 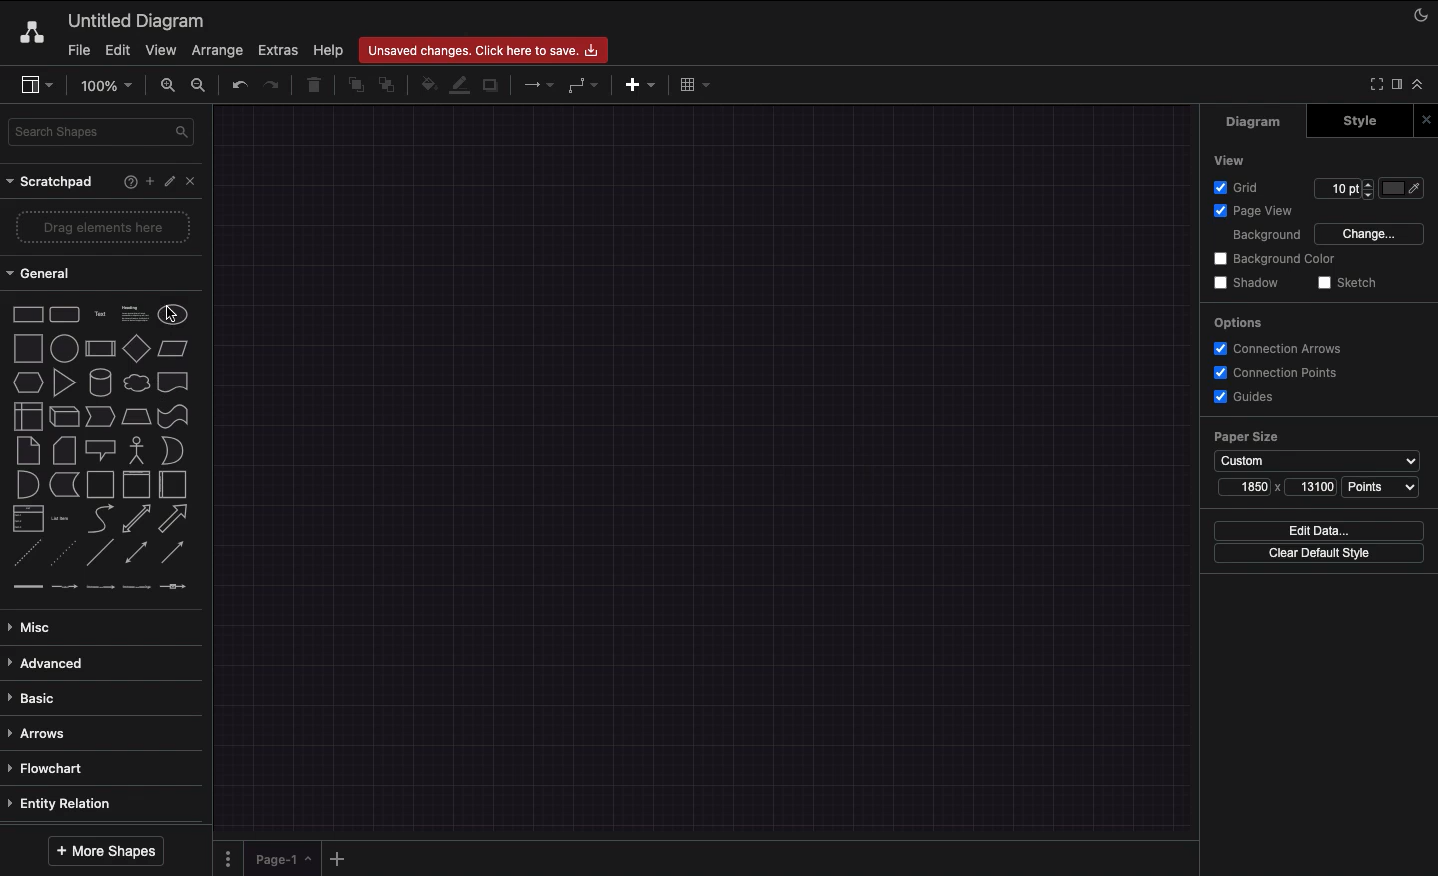 What do you see at coordinates (103, 135) in the screenshot?
I see `Search shapes` at bounding box center [103, 135].